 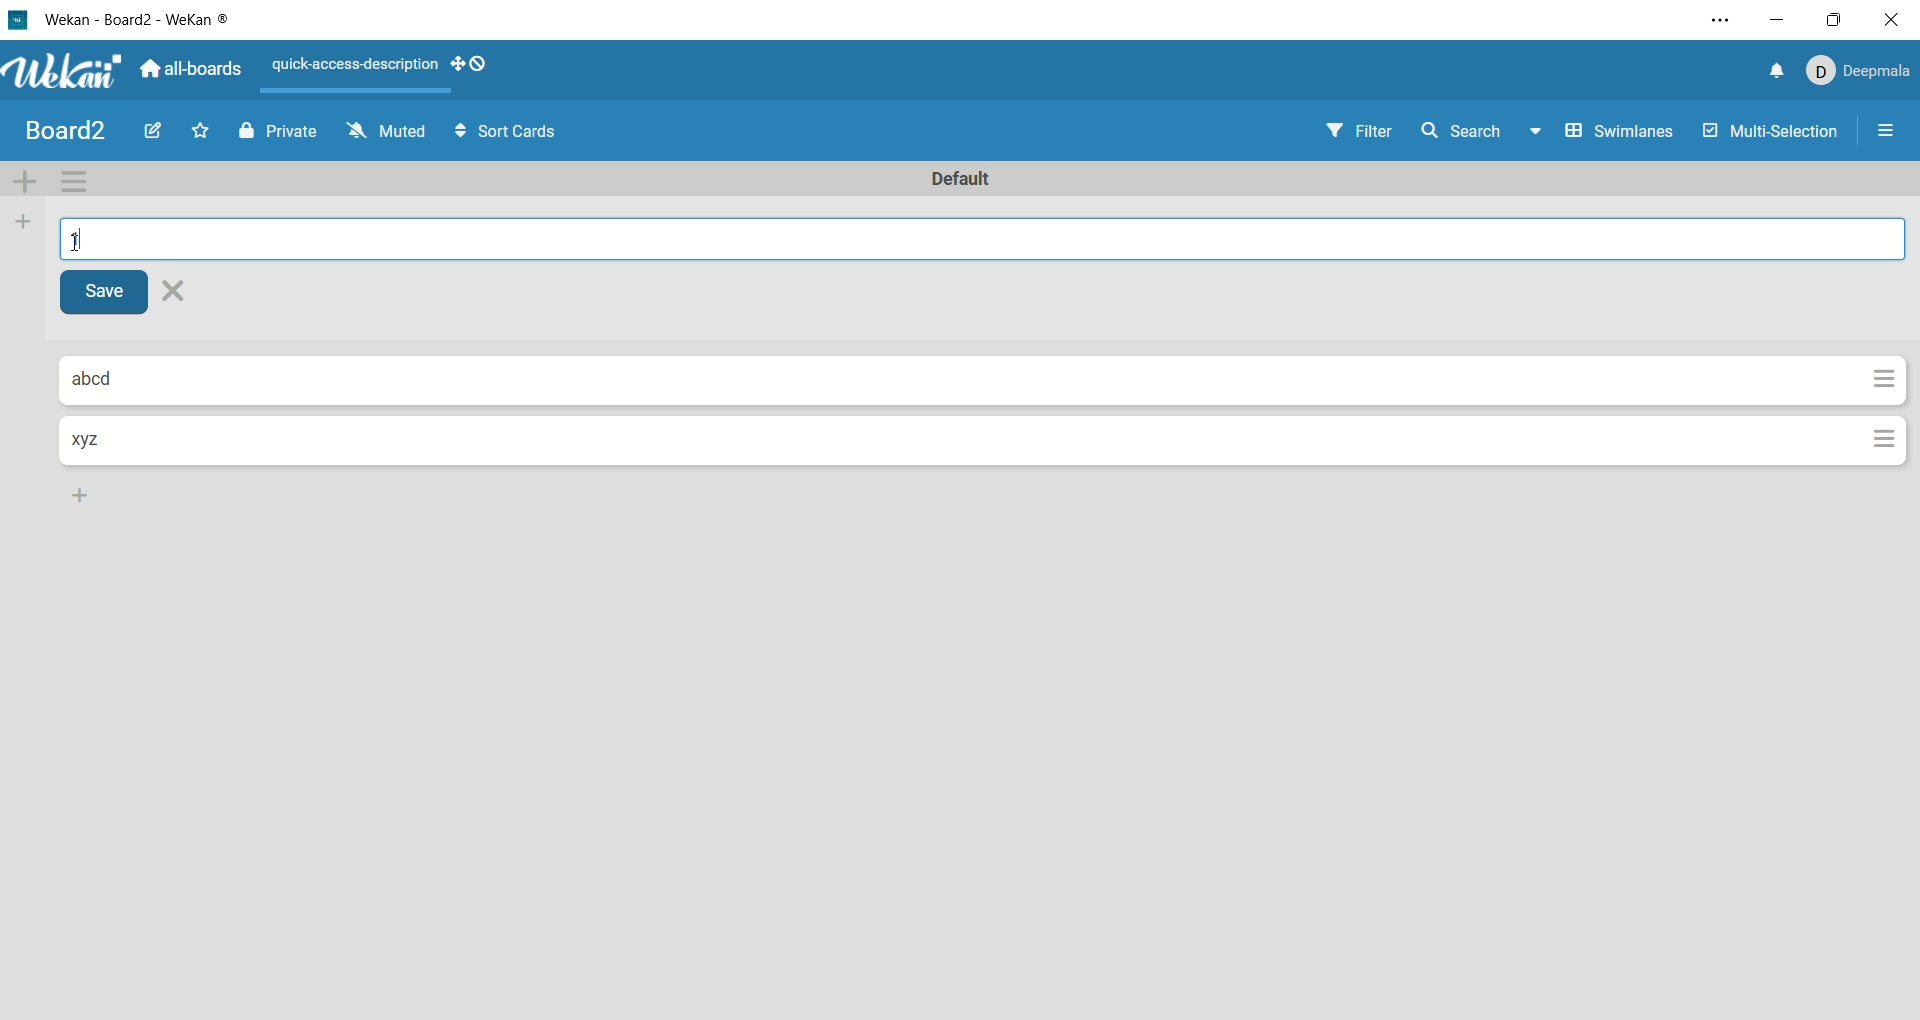 I want to click on minimize, so click(x=1779, y=17).